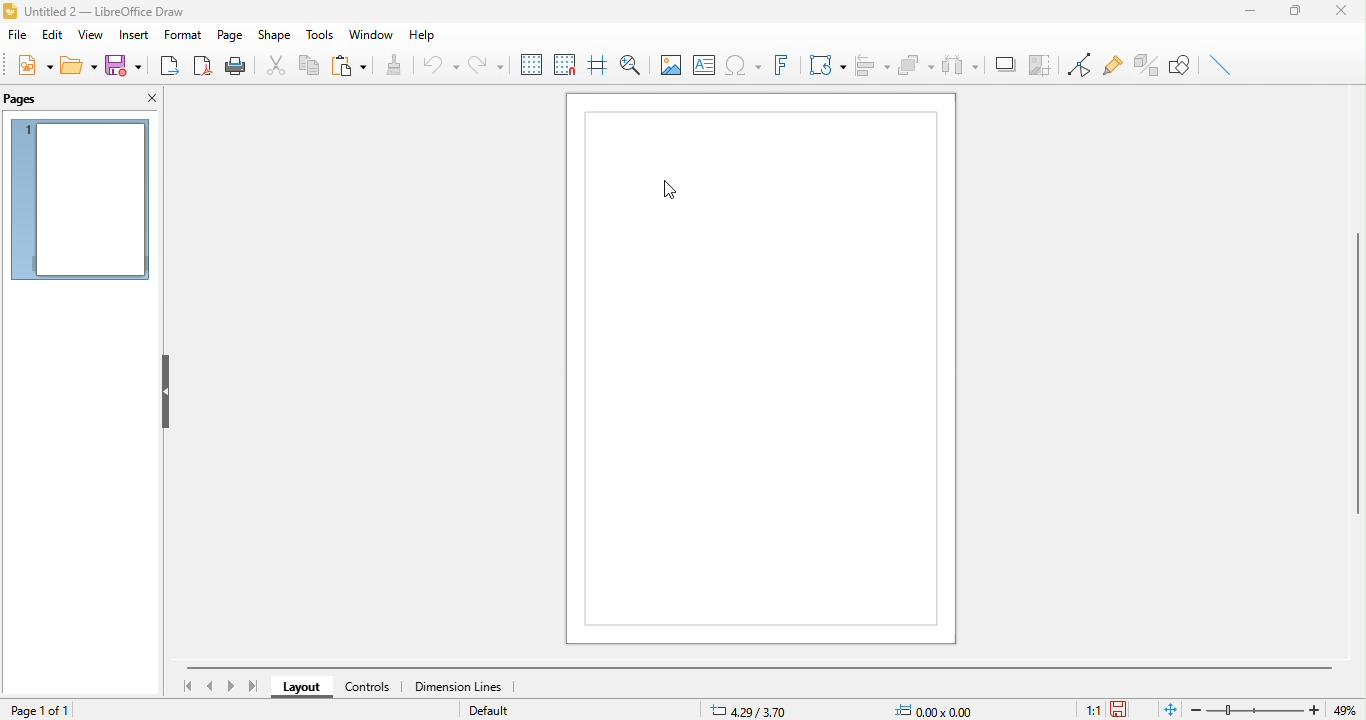 This screenshot has width=1366, height=720. I want to click on shadow, so click(1003, 63).